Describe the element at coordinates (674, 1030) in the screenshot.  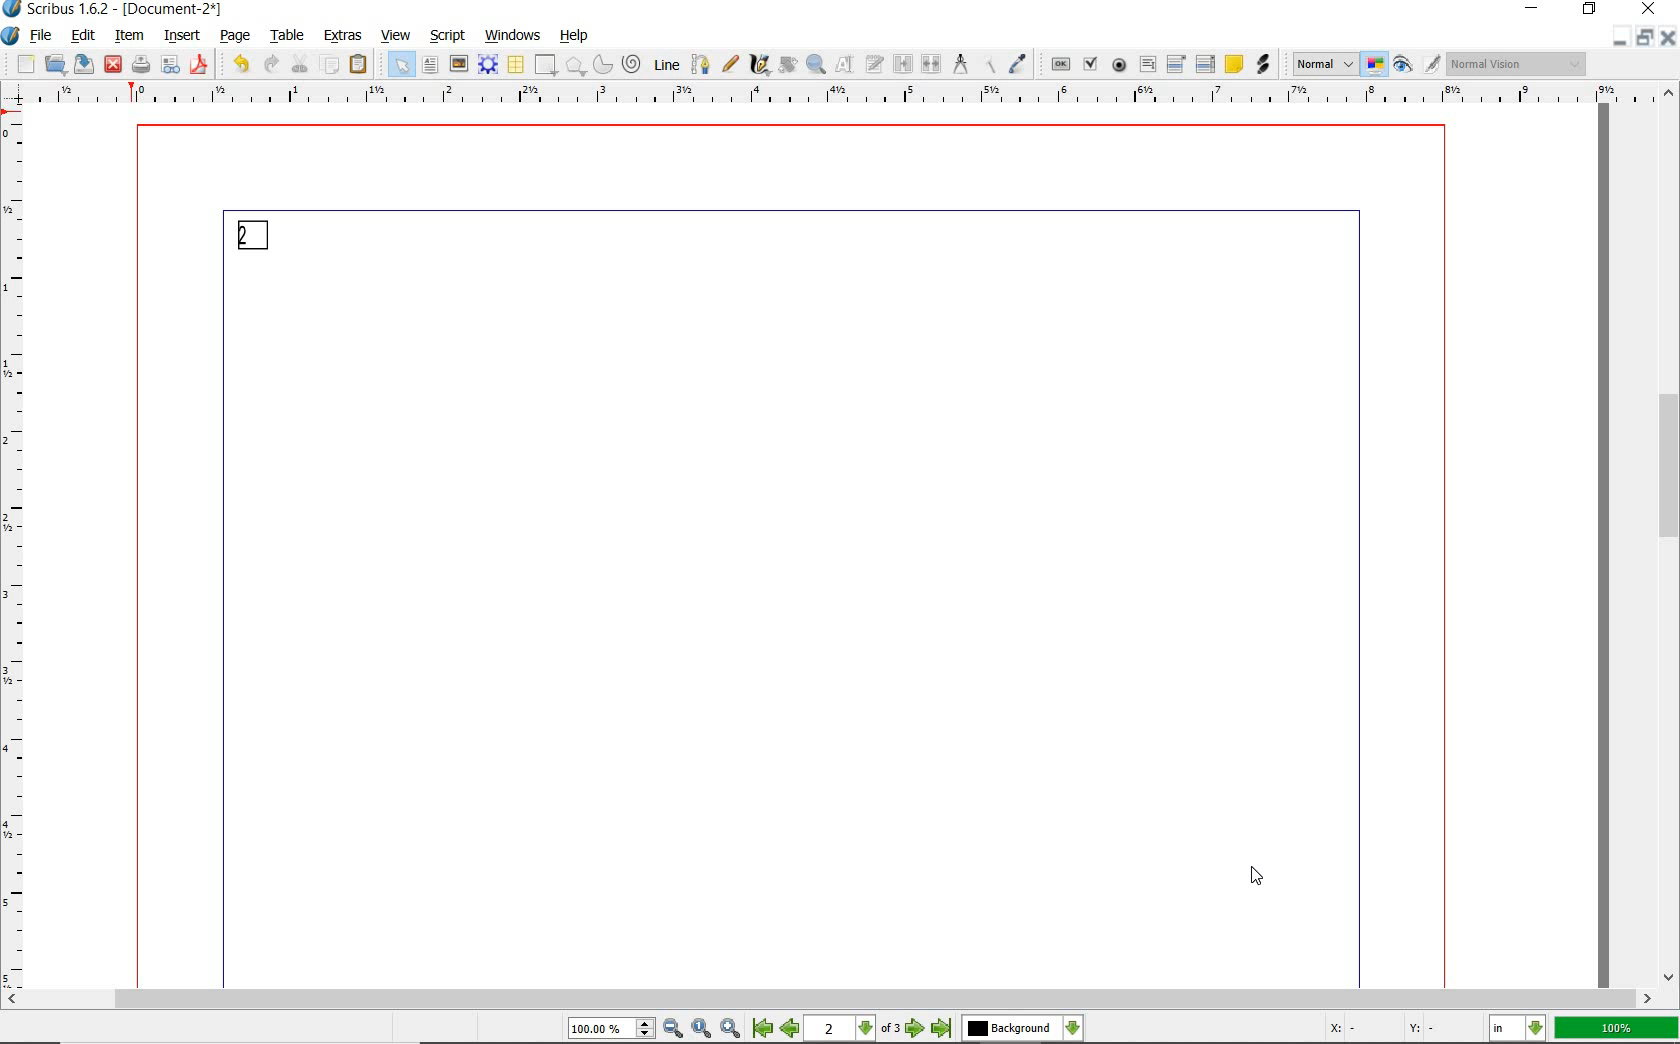
I see `Zoom Out` at that location.